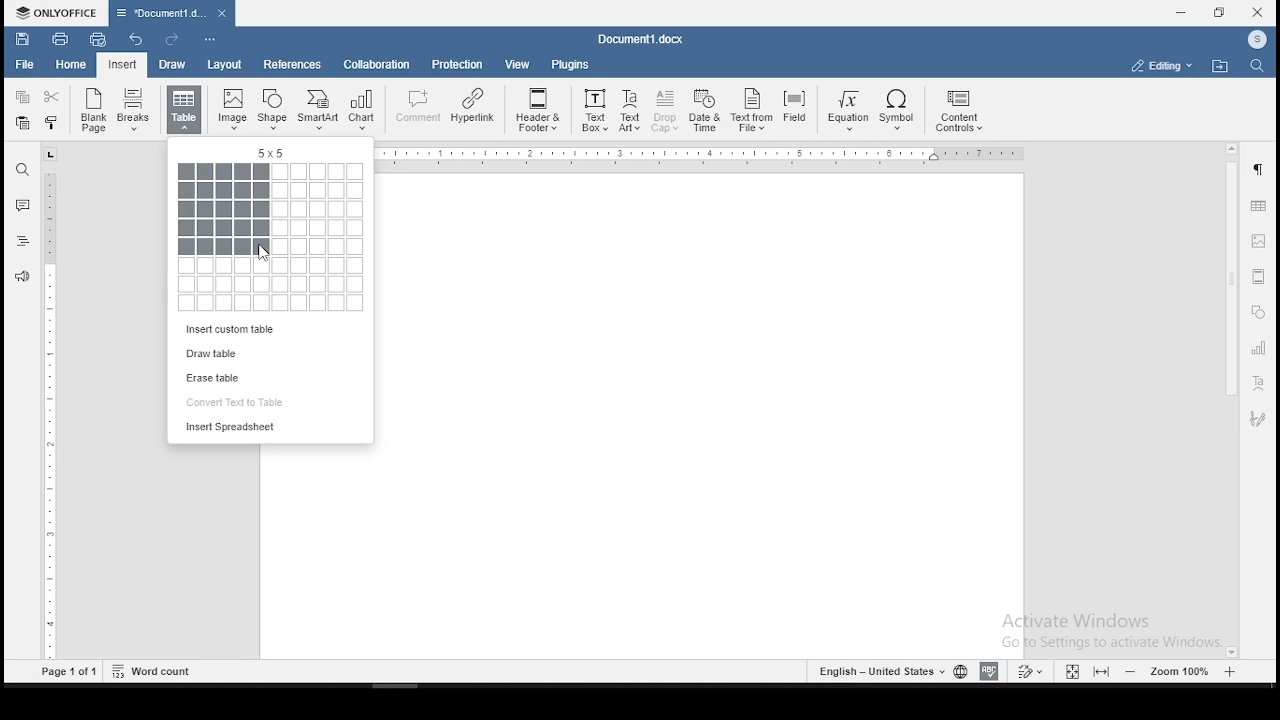 Image resolution: width=1280 pixels, height=720 pixels. What do you see at coordinates (1100, 672) in the screenshot?
I see `fit to screen` at bounding box center [1100, 672].